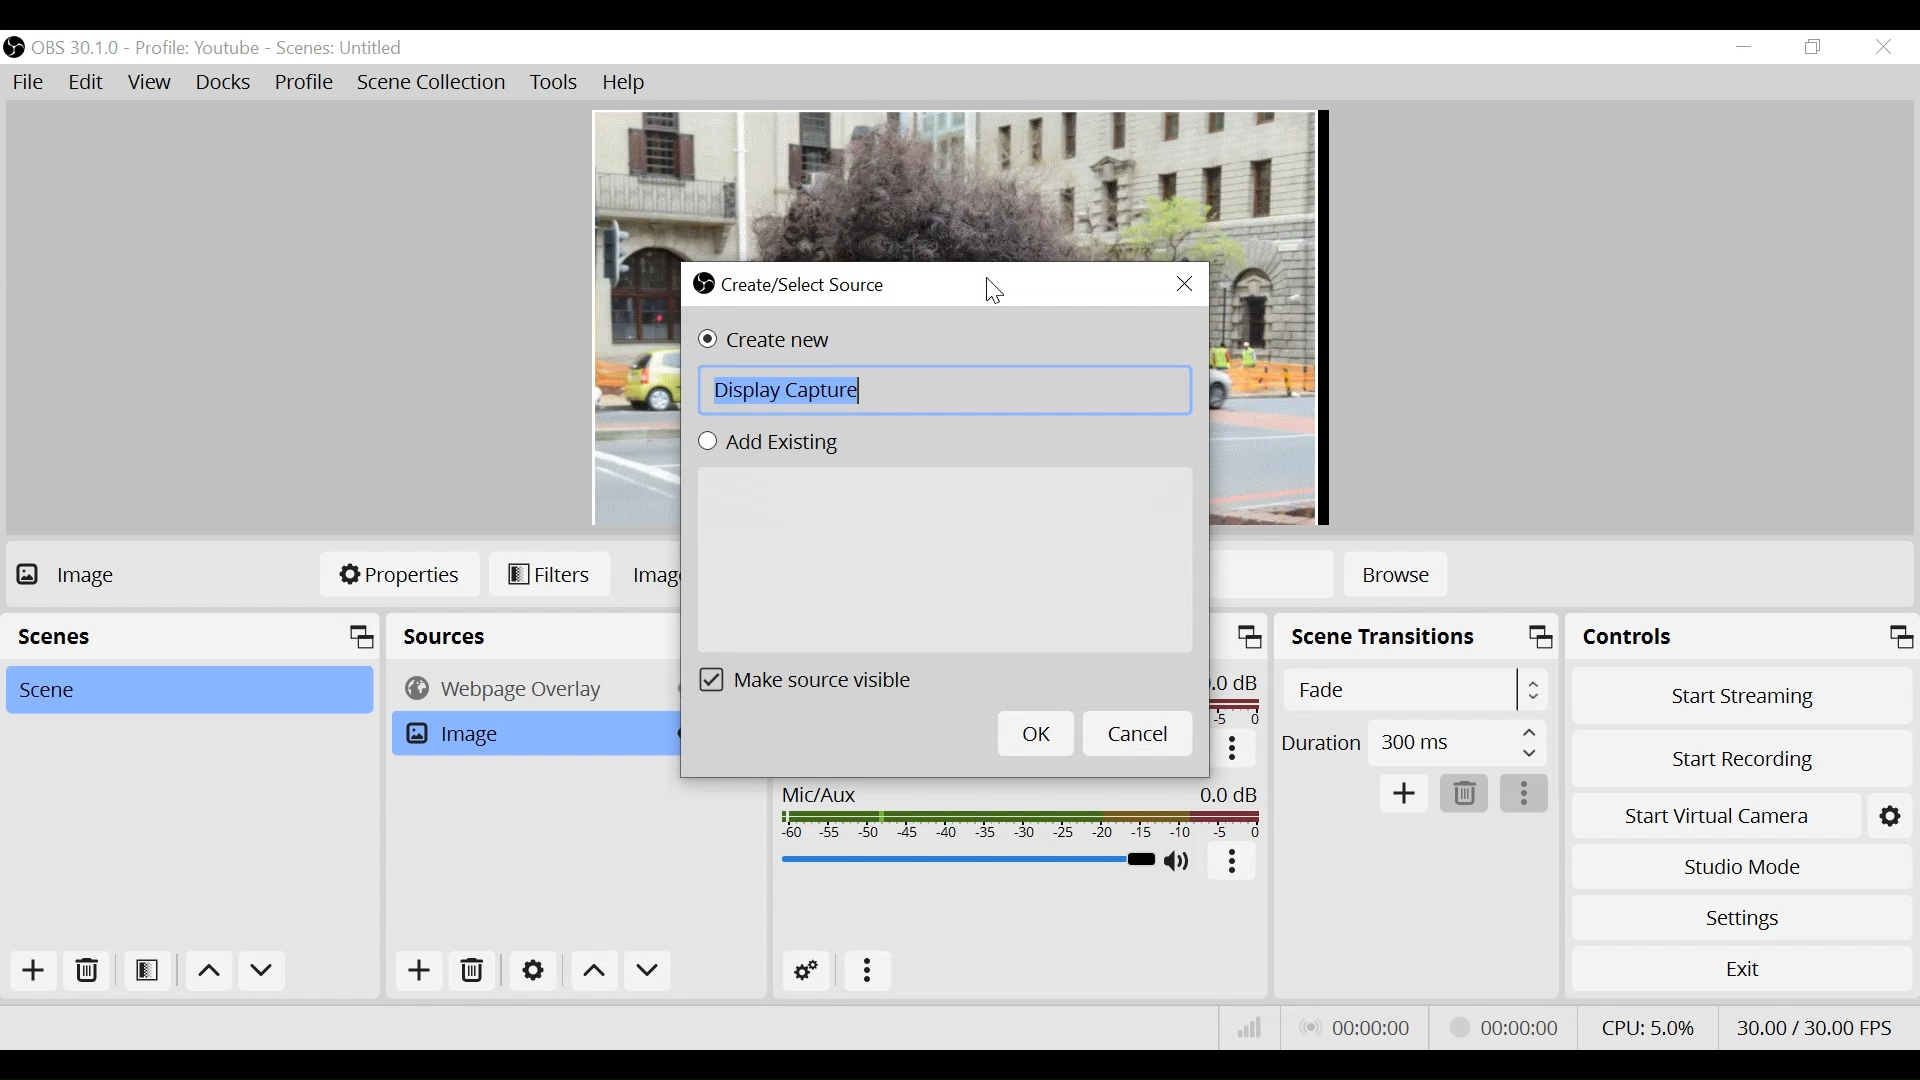  What do you see at coordinates (263, 973) in the screenshot?
I see `Move down` at bounding box center [263, 973].